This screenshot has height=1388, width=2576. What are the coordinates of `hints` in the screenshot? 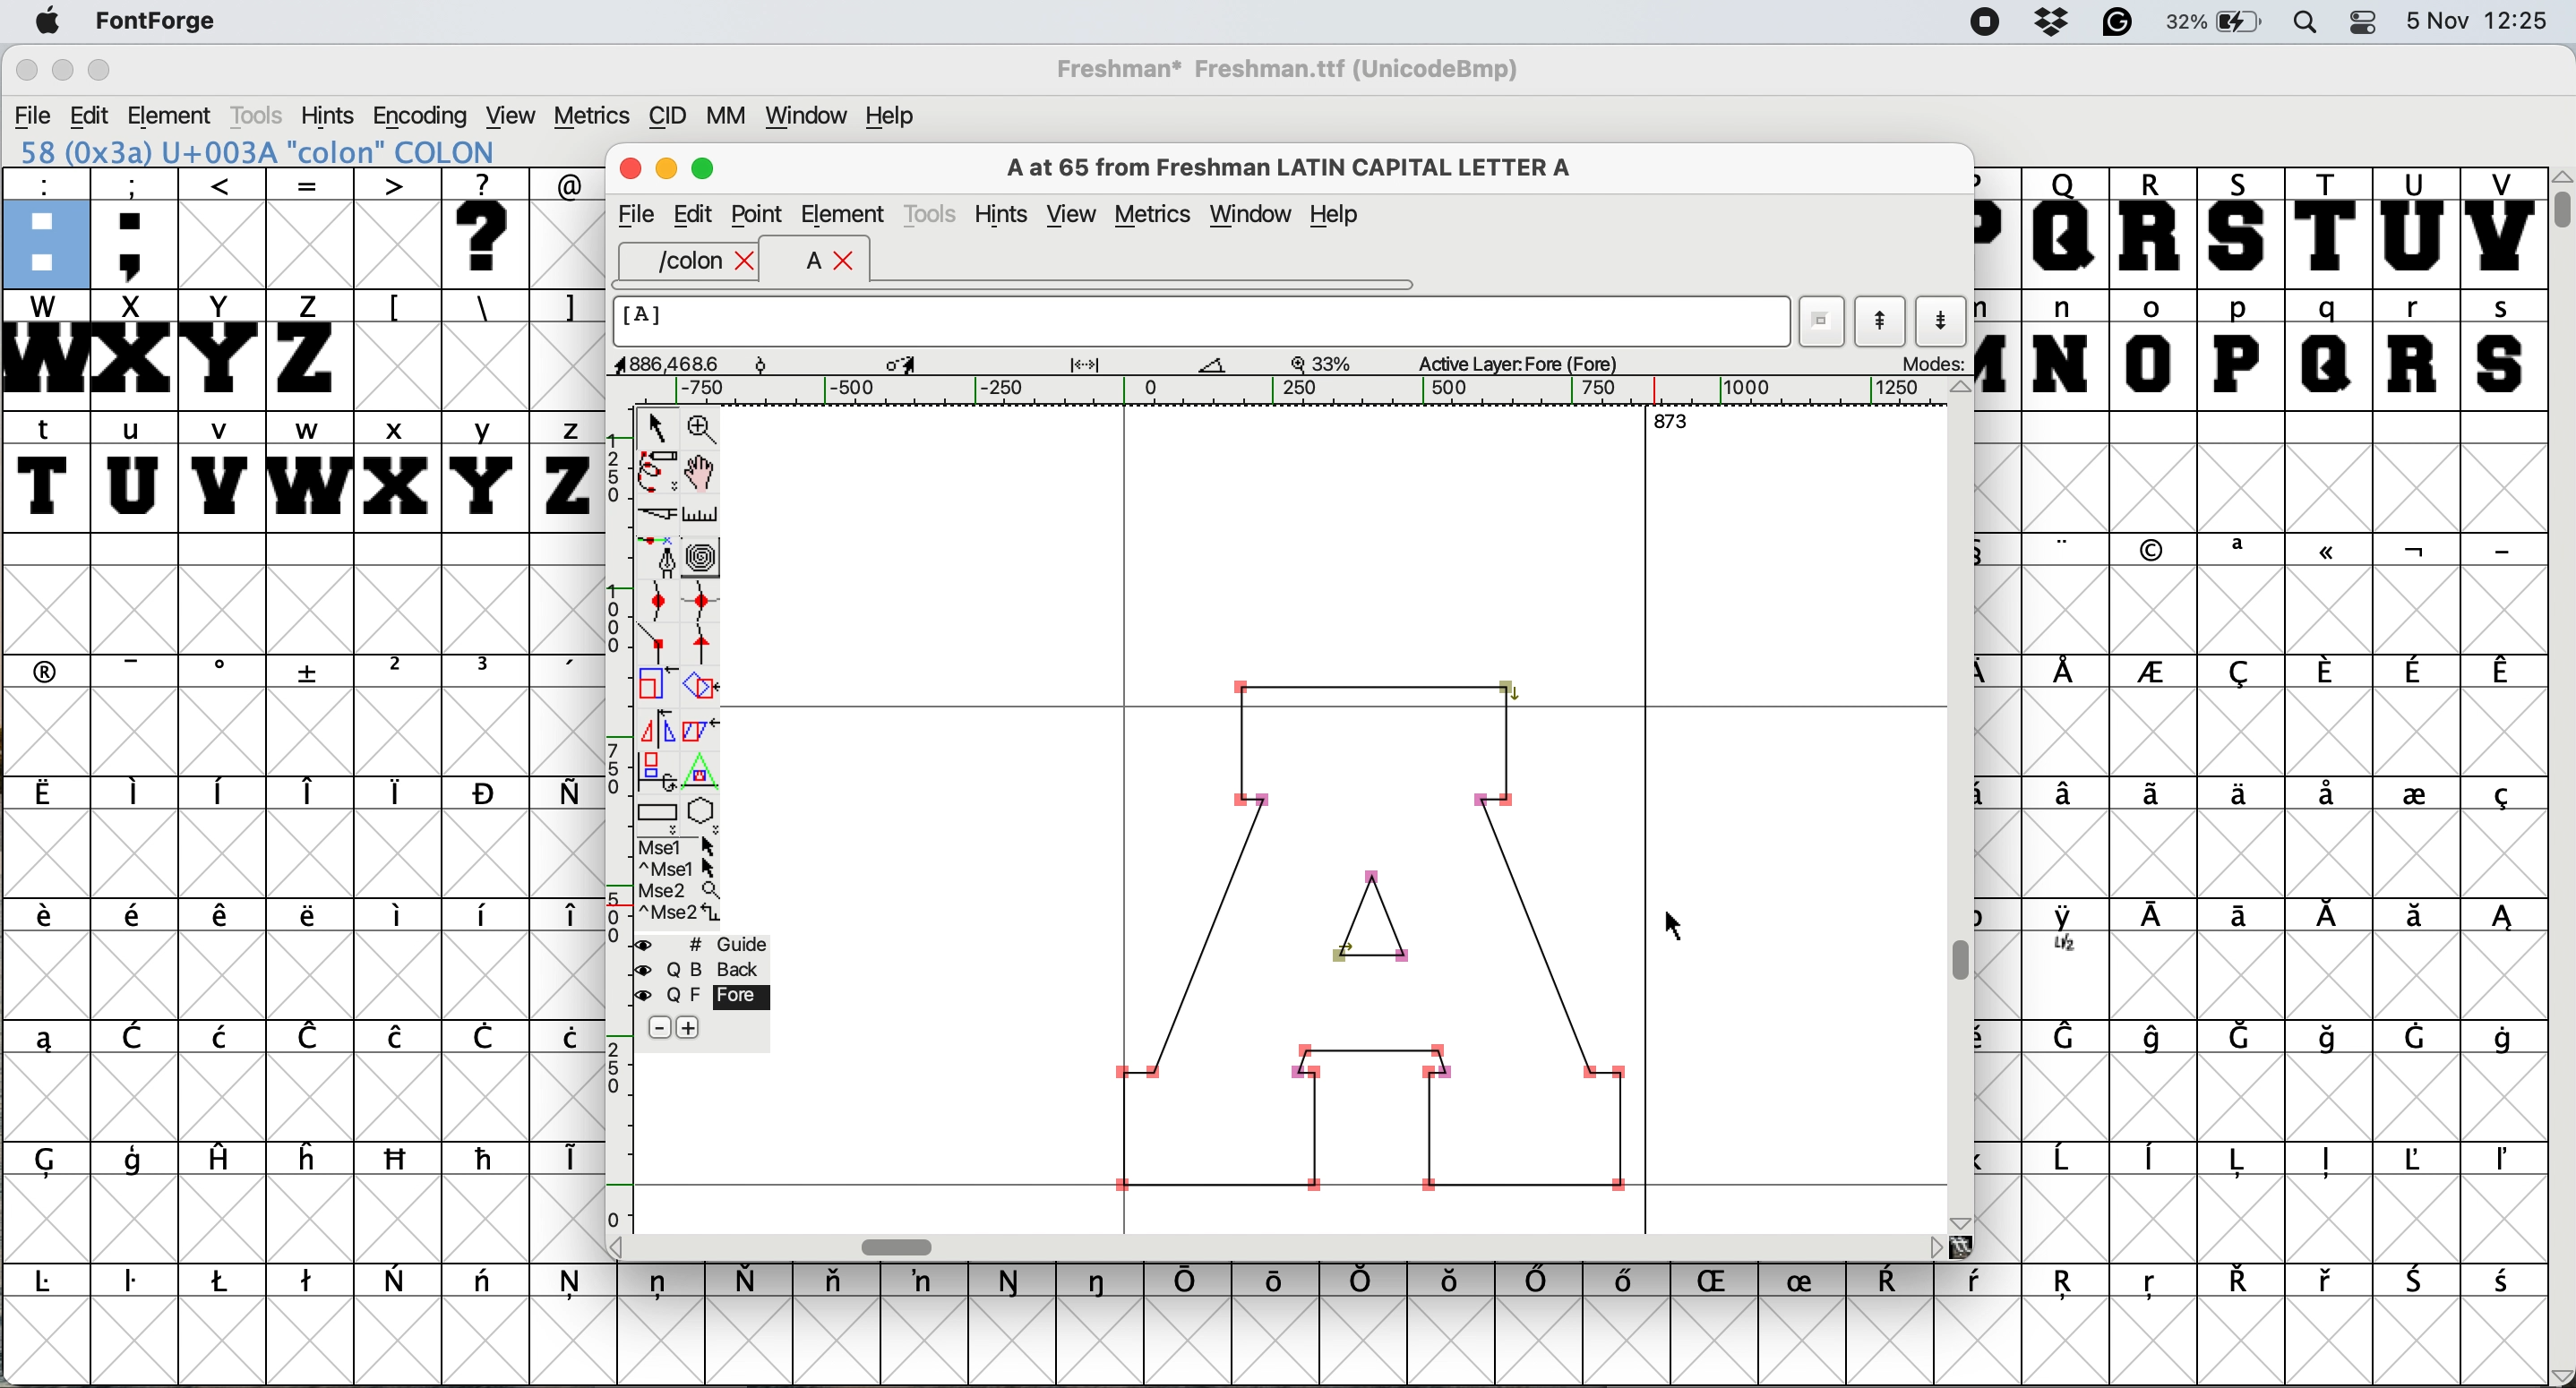 It's located at (1002, 213).